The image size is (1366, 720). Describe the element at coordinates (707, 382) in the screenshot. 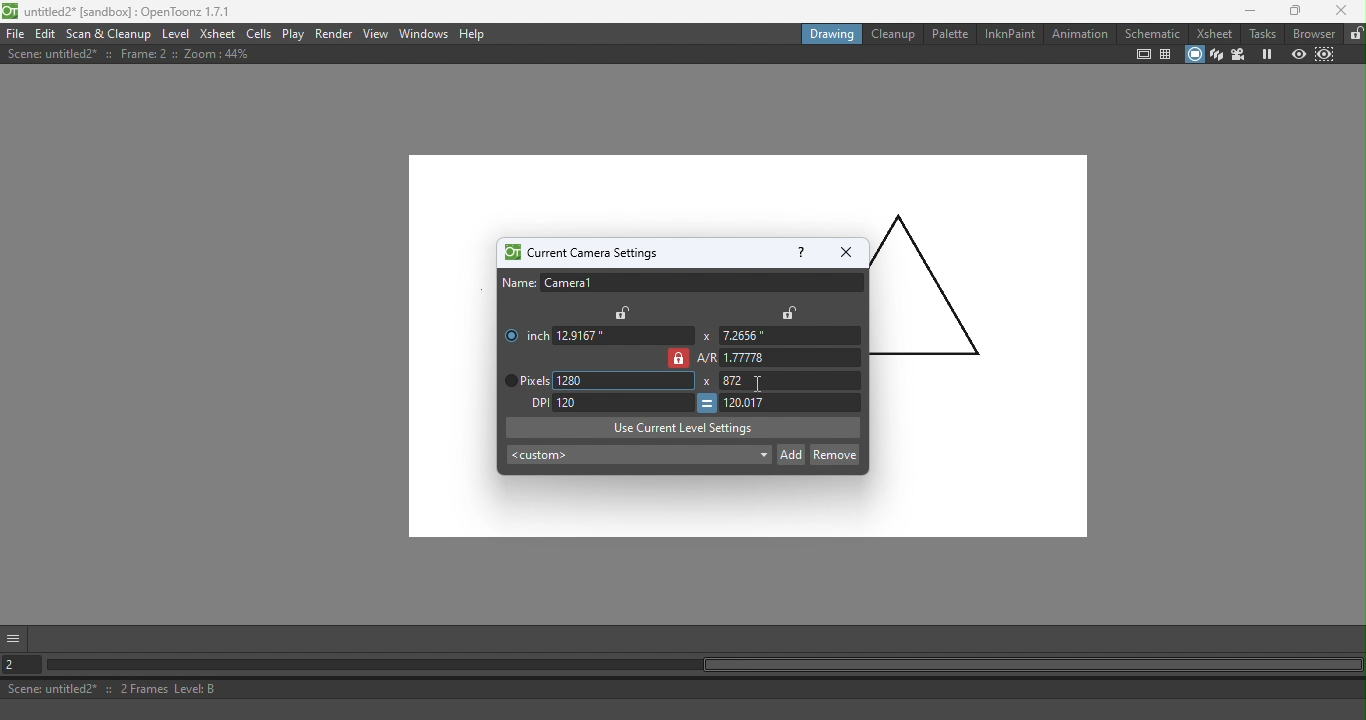

I see `X` at that location.